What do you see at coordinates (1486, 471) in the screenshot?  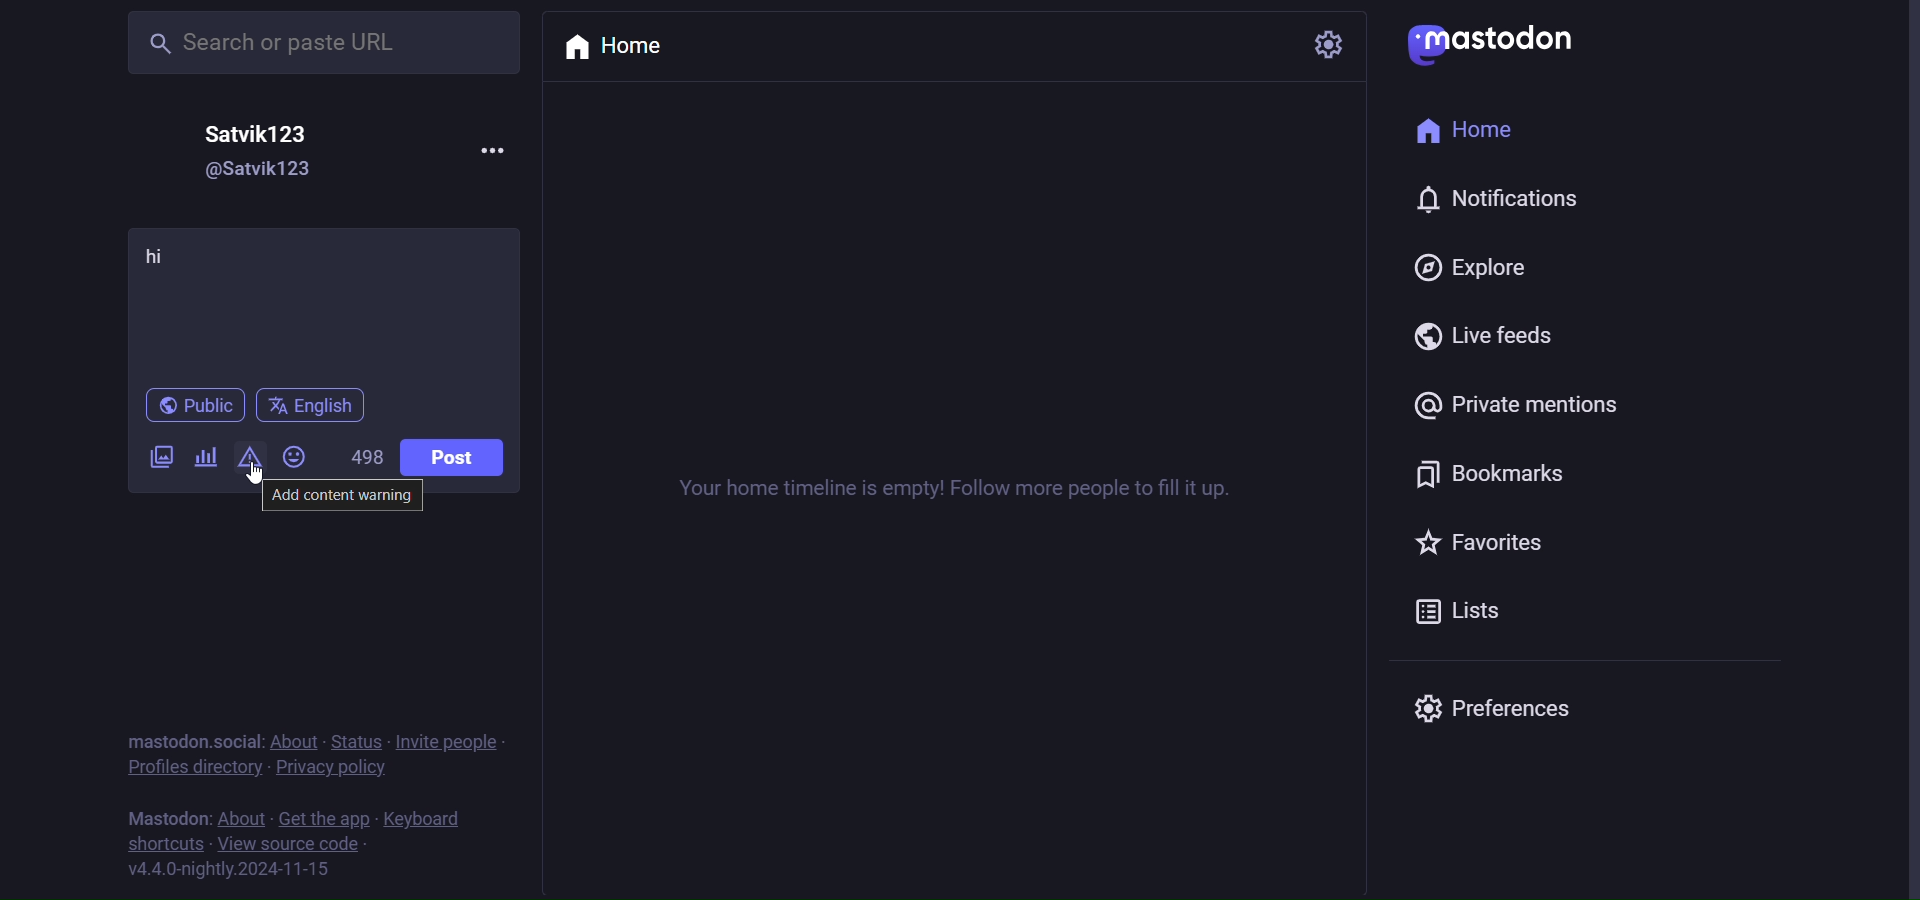 I see `bookmark` at bounding box center [1486, 471].